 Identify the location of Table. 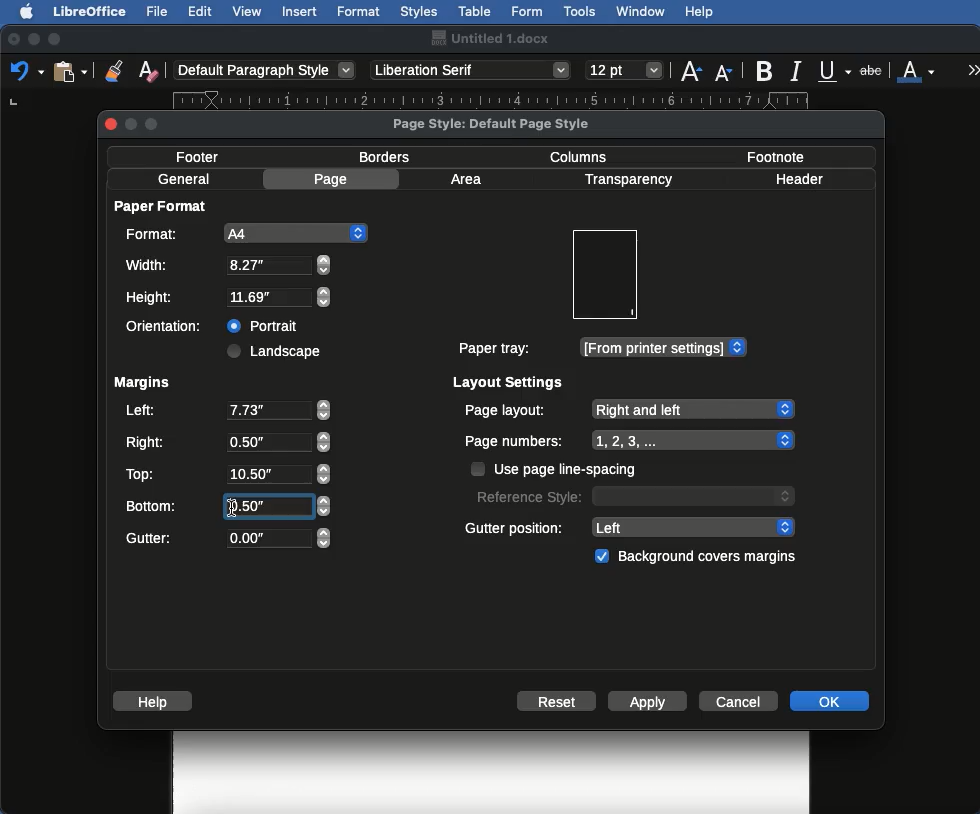
(475, 9).